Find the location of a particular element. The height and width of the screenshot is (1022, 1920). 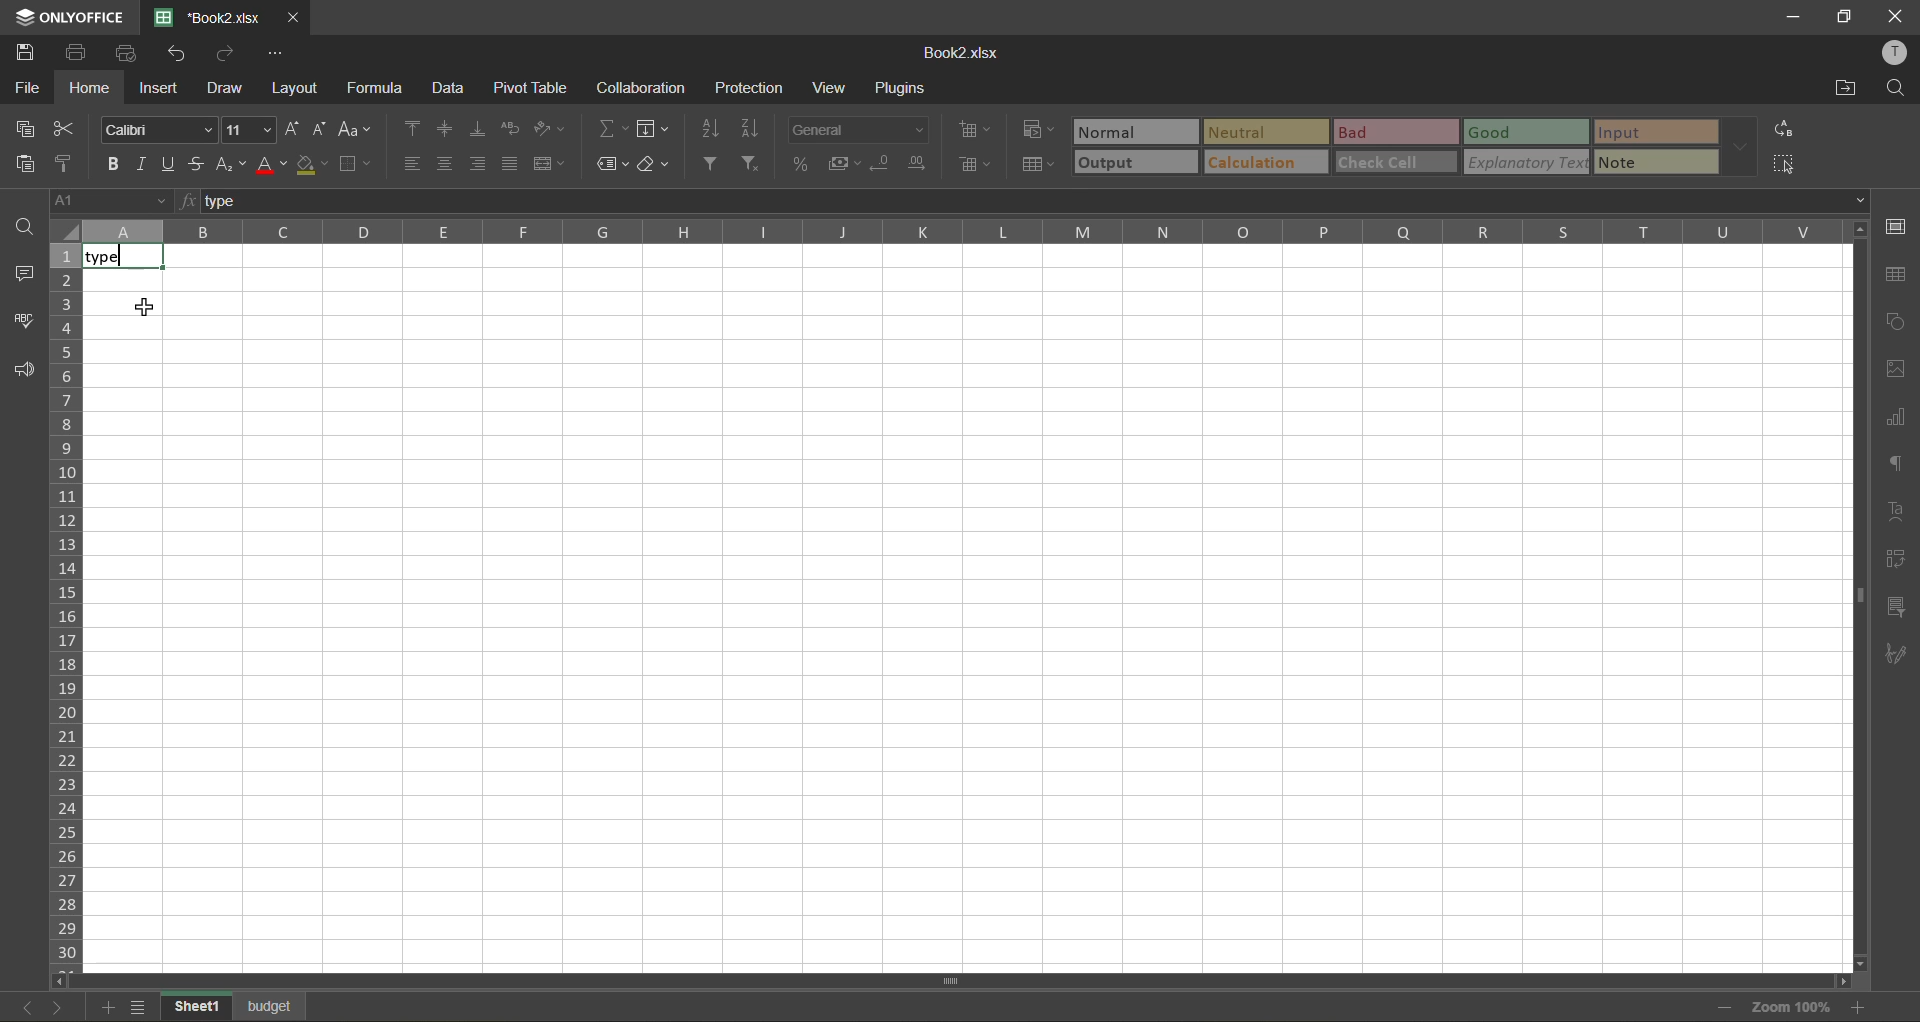

pivot table is located at coordinates (1896, 560).